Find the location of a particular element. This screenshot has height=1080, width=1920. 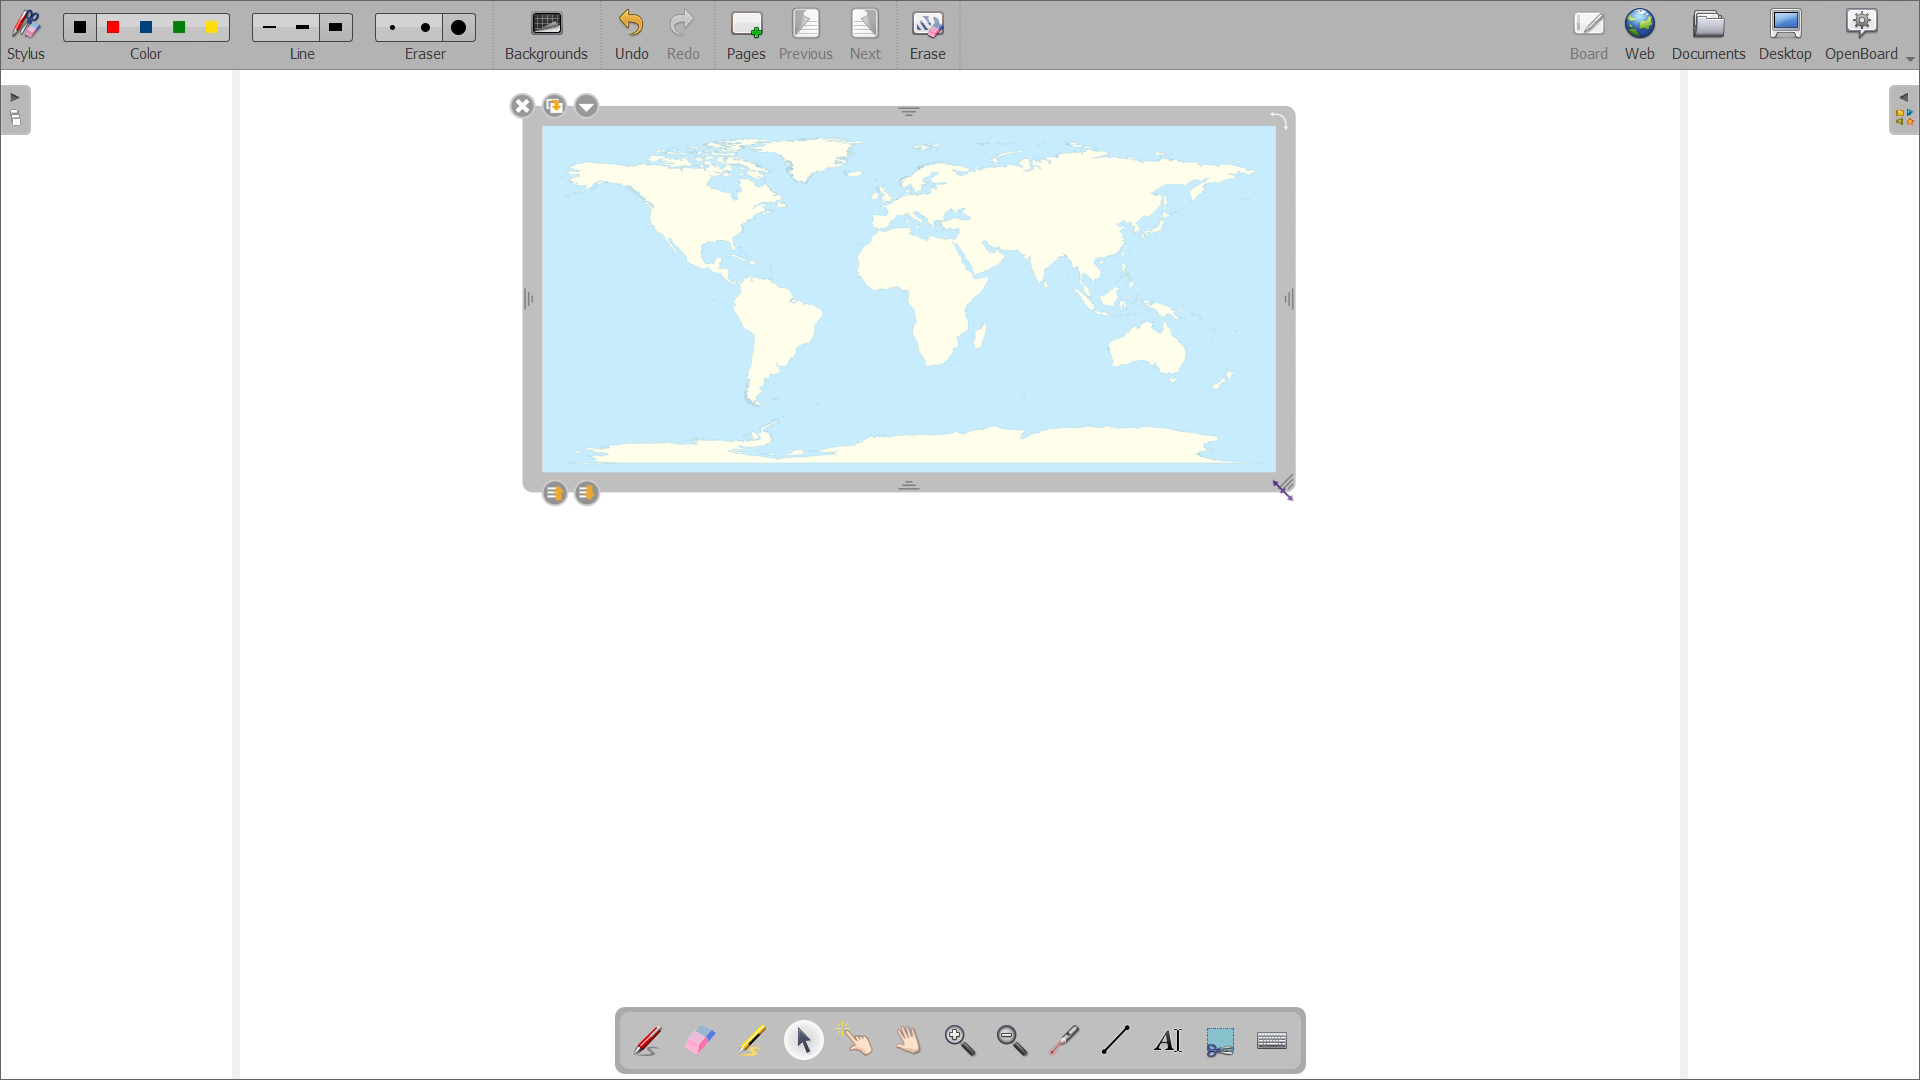

small is located at coordinates (393, 28).